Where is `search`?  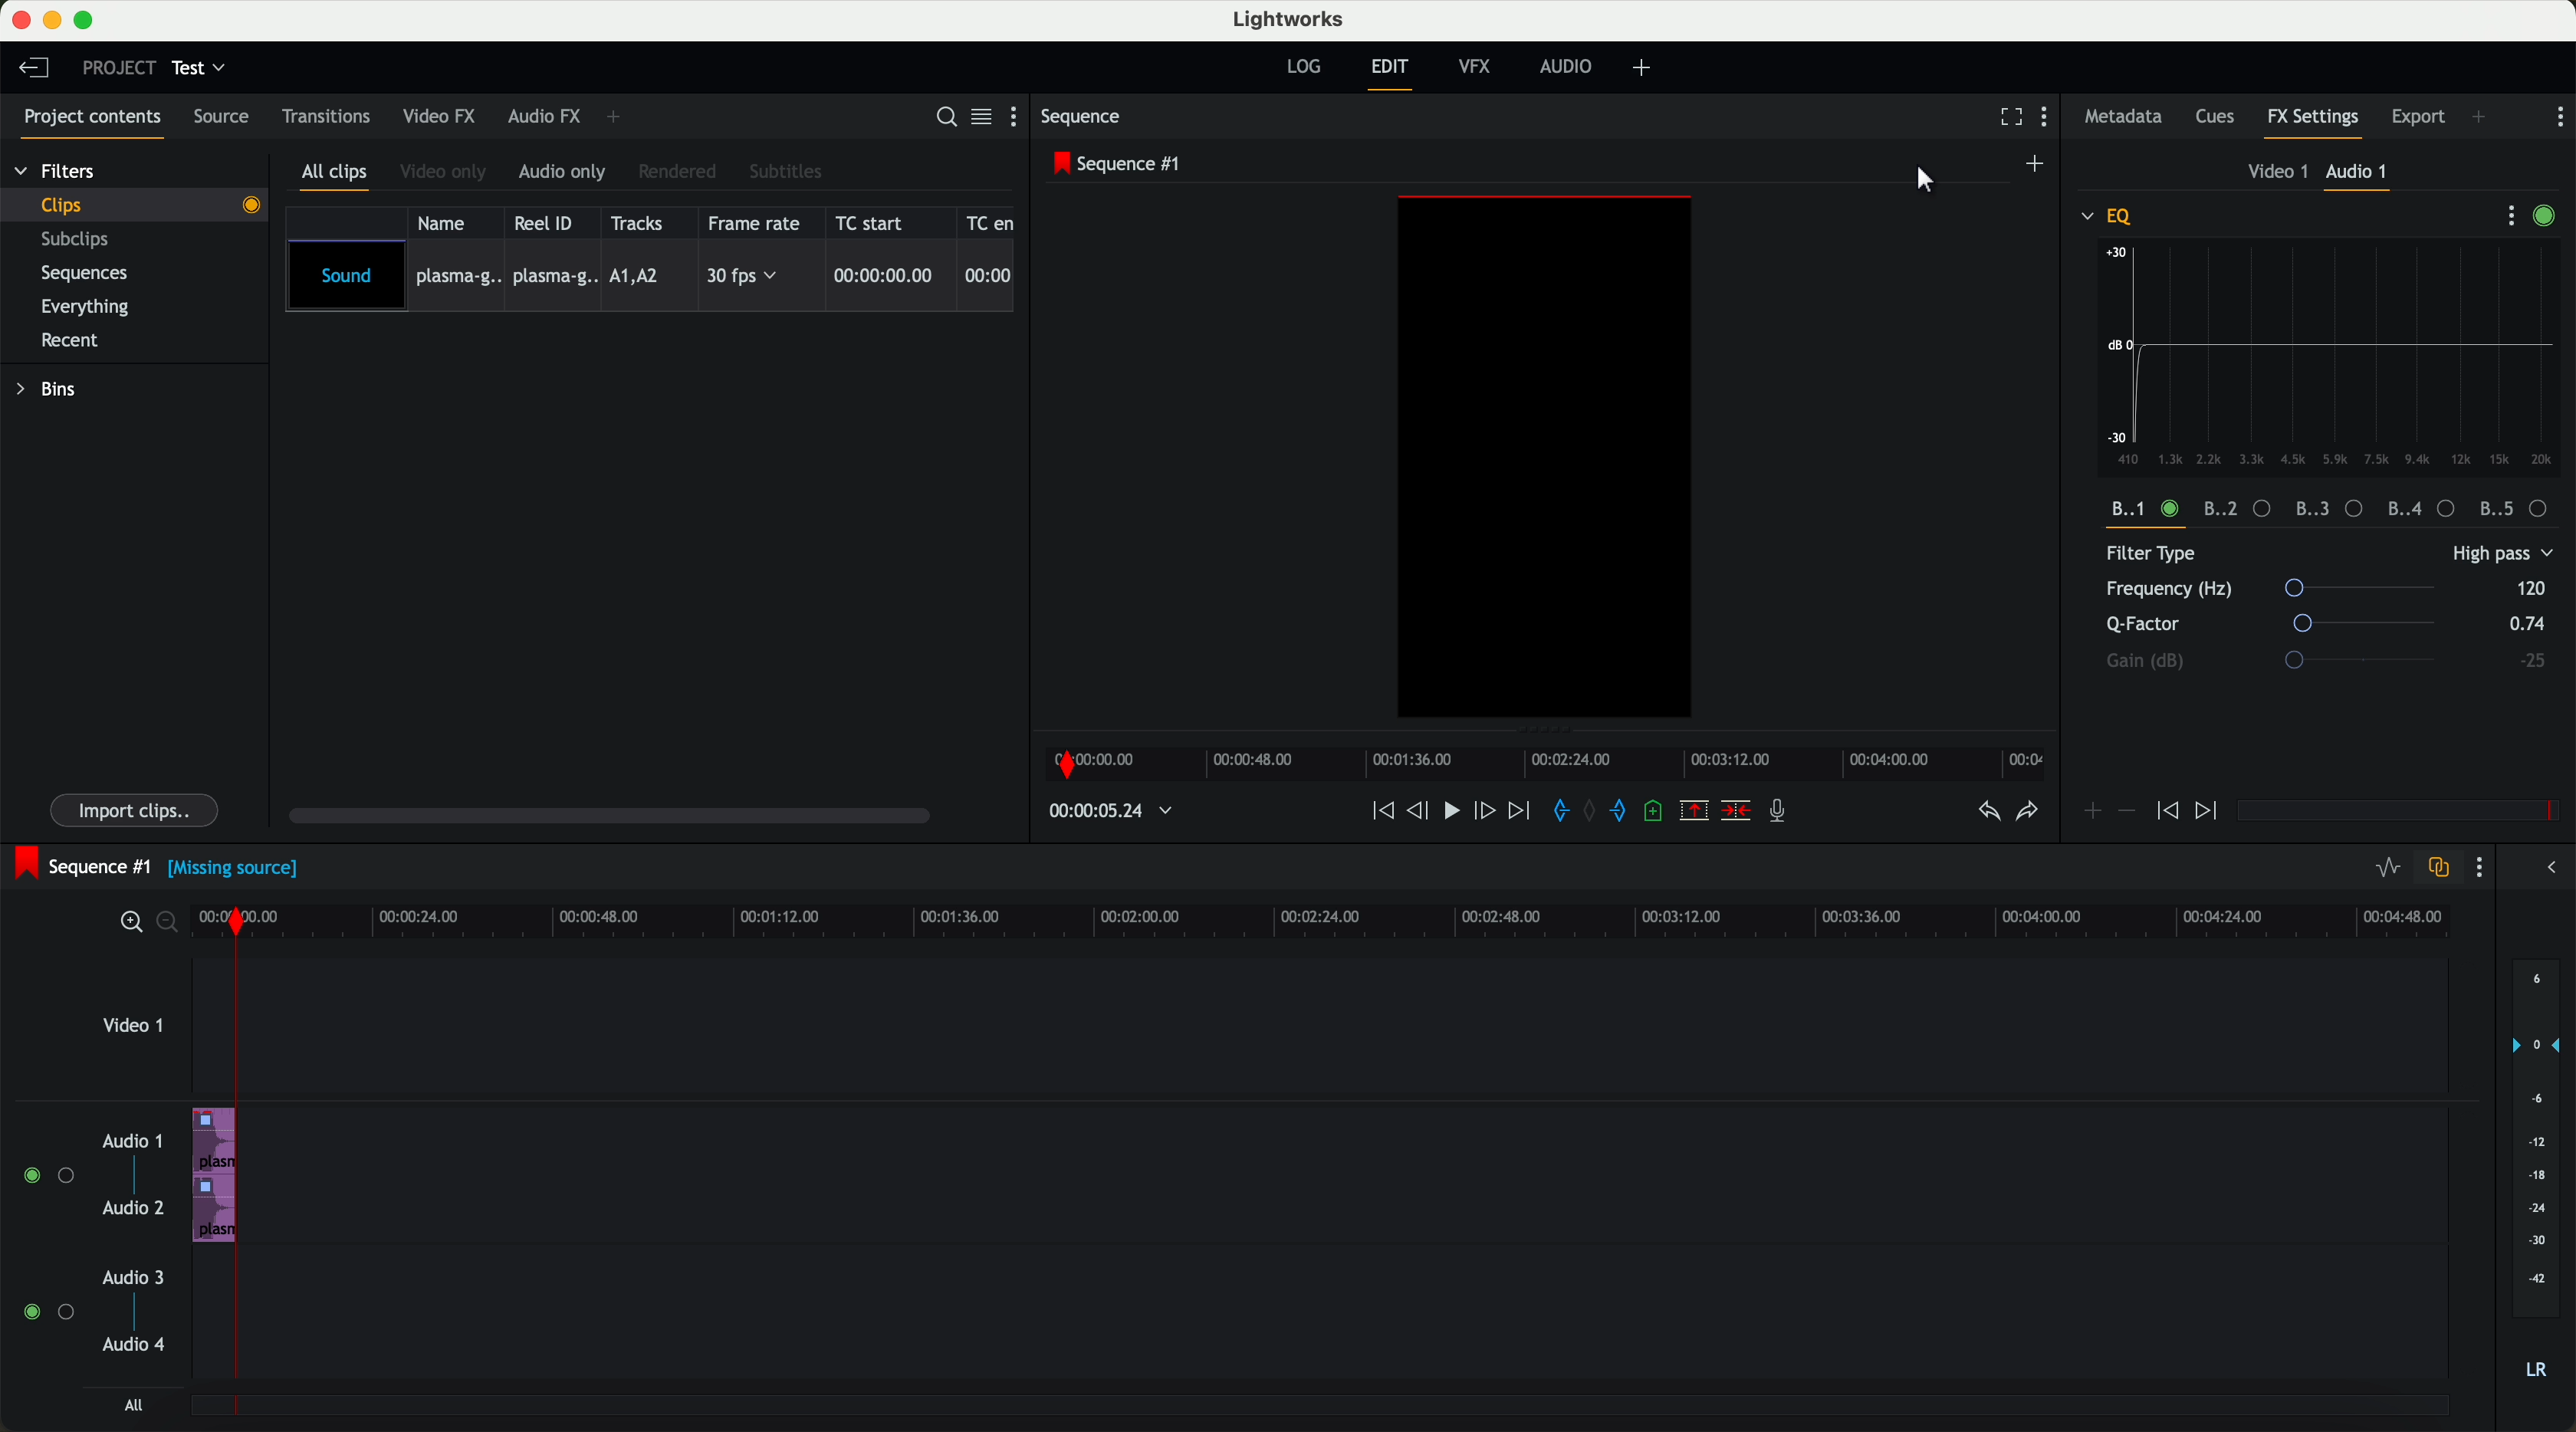 search is located at coordinates (944, 118).